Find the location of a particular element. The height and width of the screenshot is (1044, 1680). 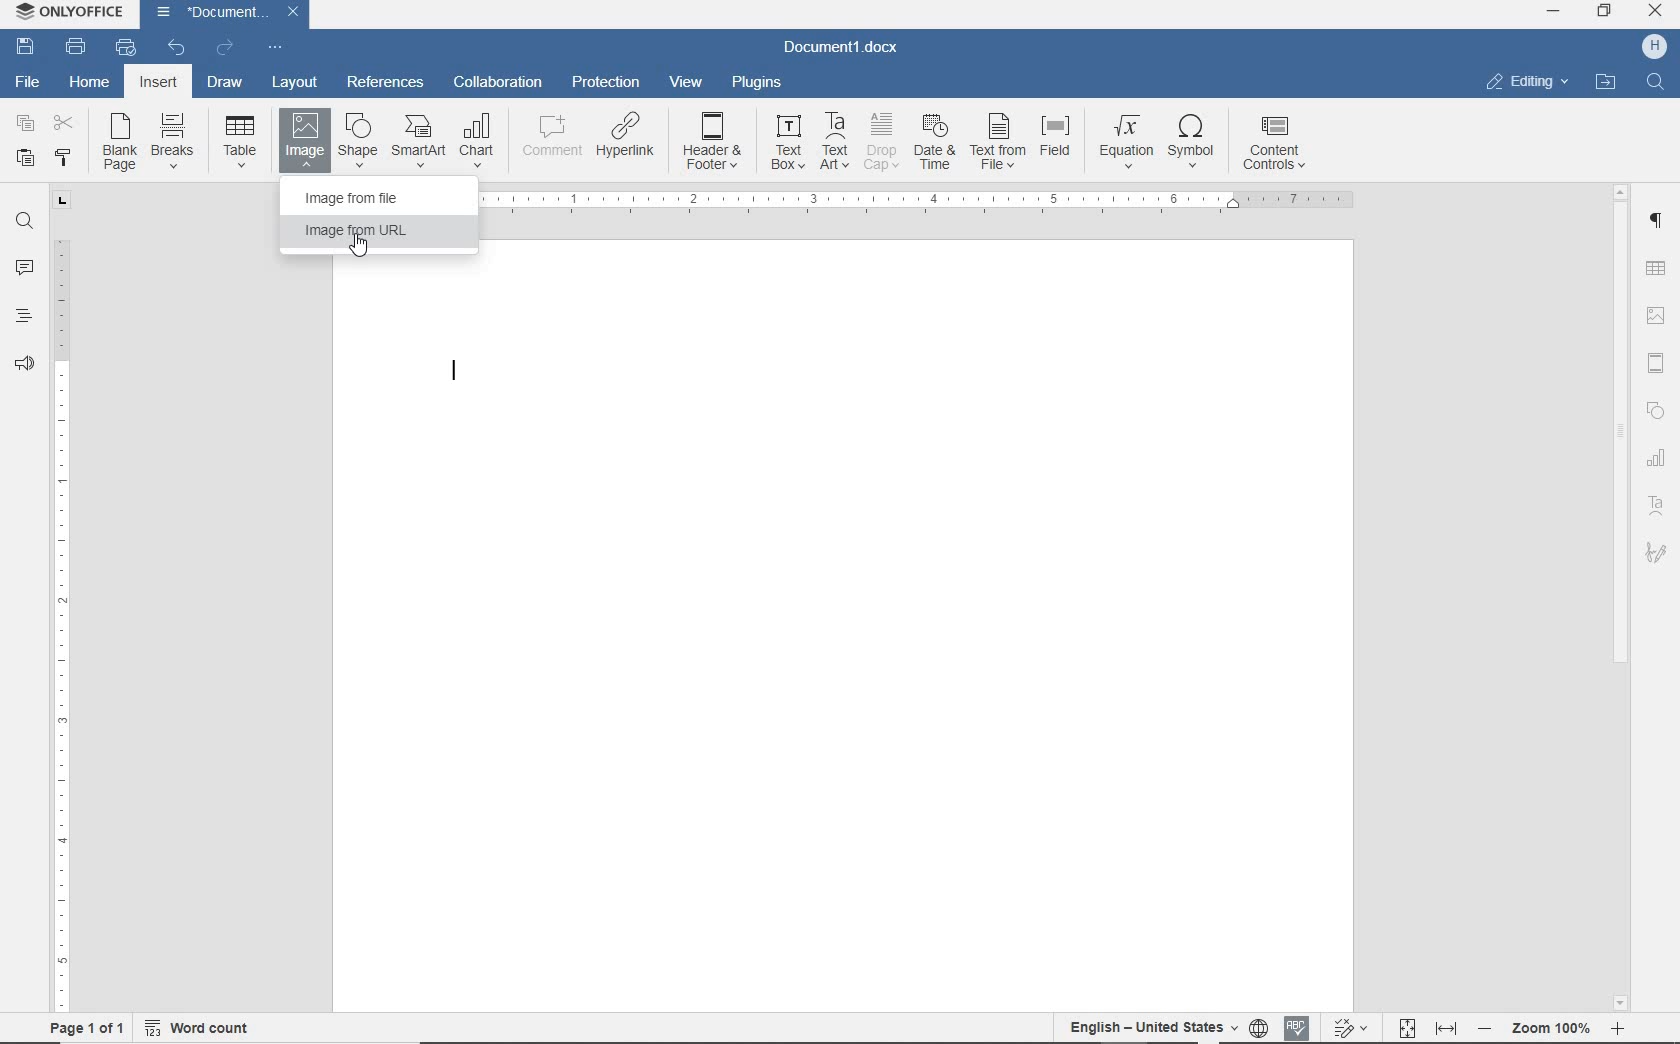

text from file is located at coordinates (999, 141).